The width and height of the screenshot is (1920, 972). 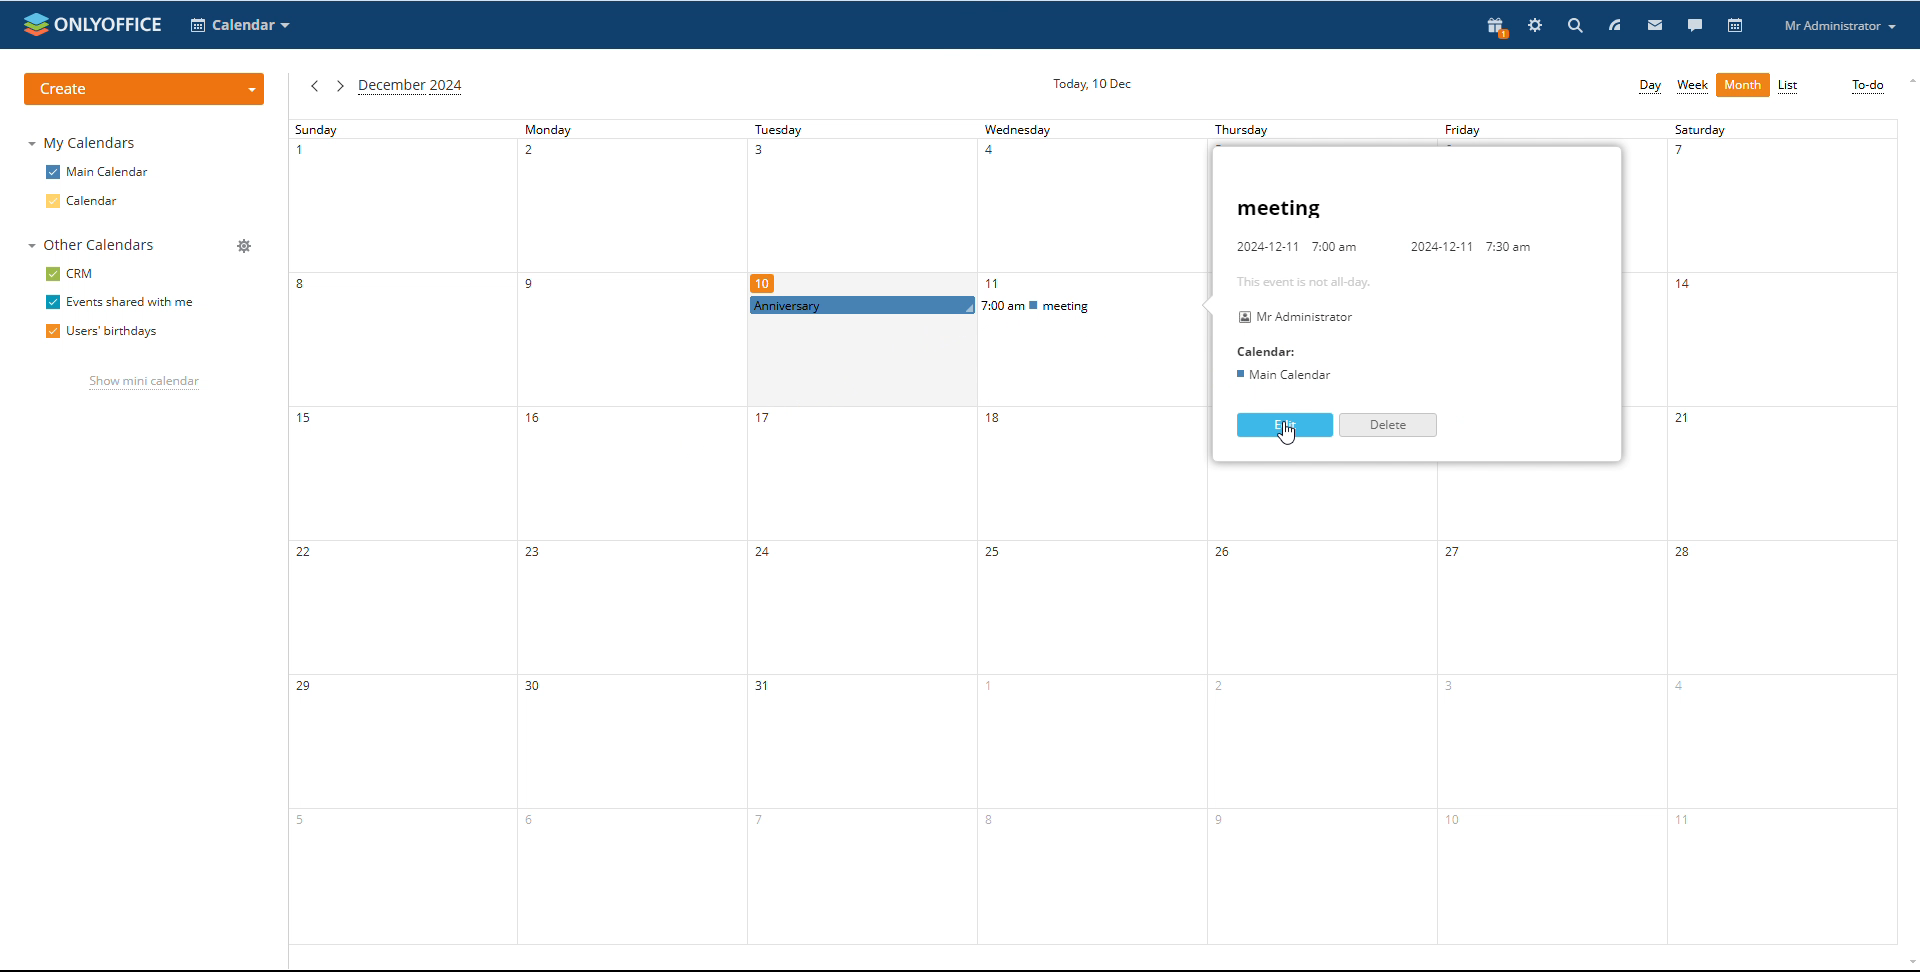 I want to click on other calendars, so click(x=92, y=245).